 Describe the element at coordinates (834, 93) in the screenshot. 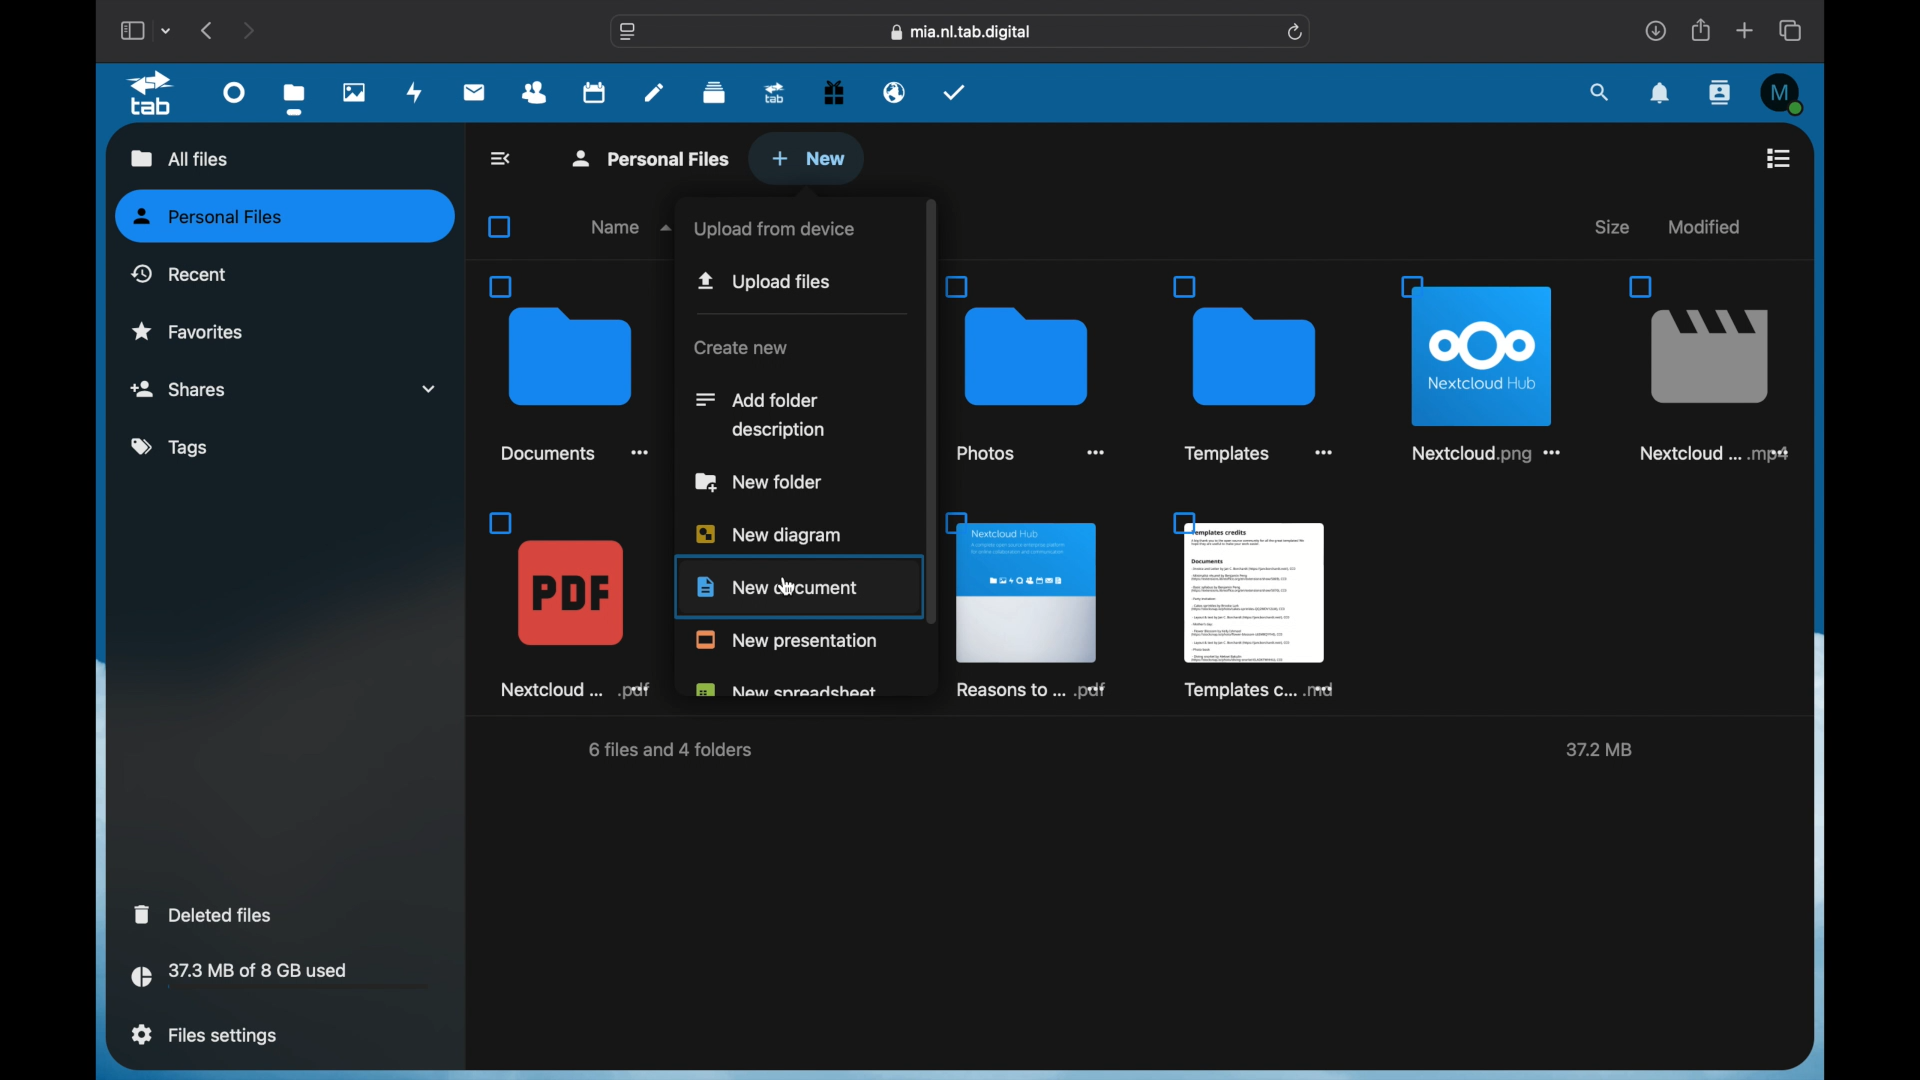

I see `free trial` at that location.